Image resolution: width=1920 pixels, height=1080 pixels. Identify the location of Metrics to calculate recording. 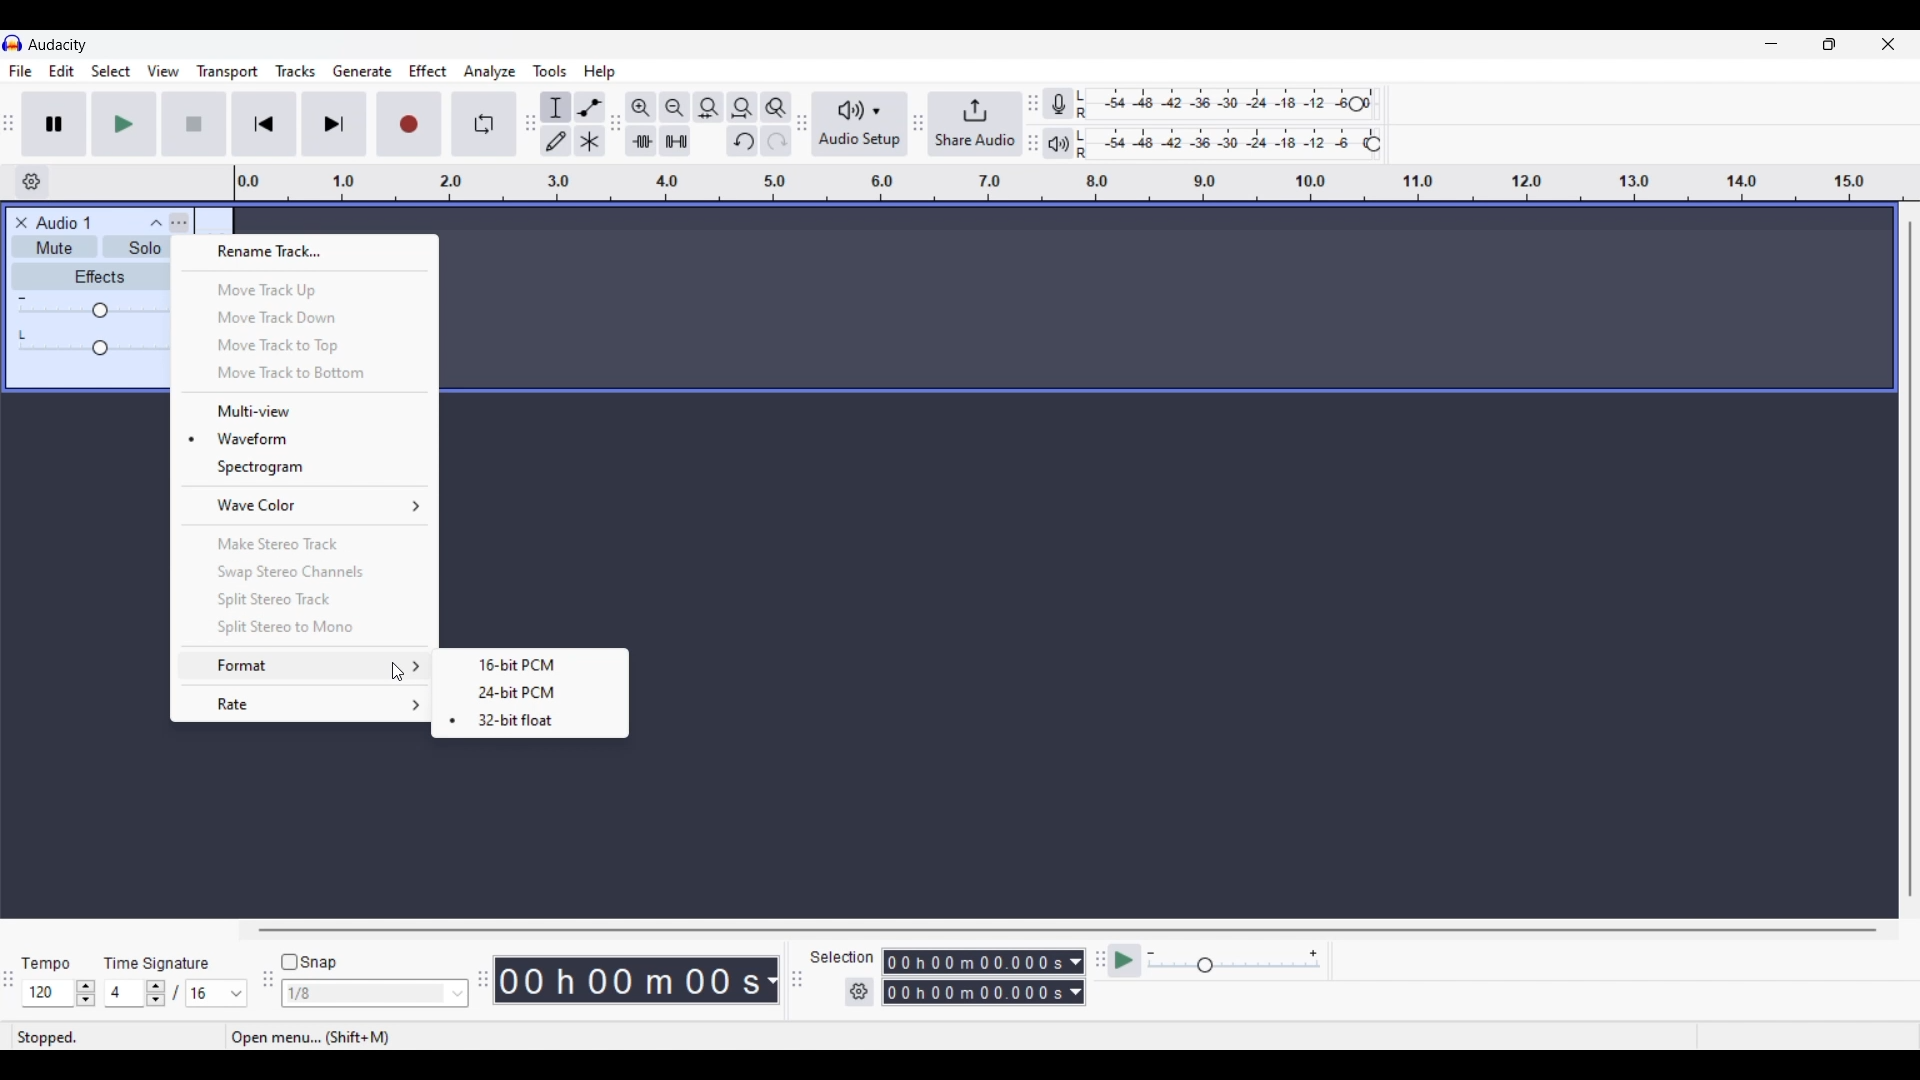
(772, 980).